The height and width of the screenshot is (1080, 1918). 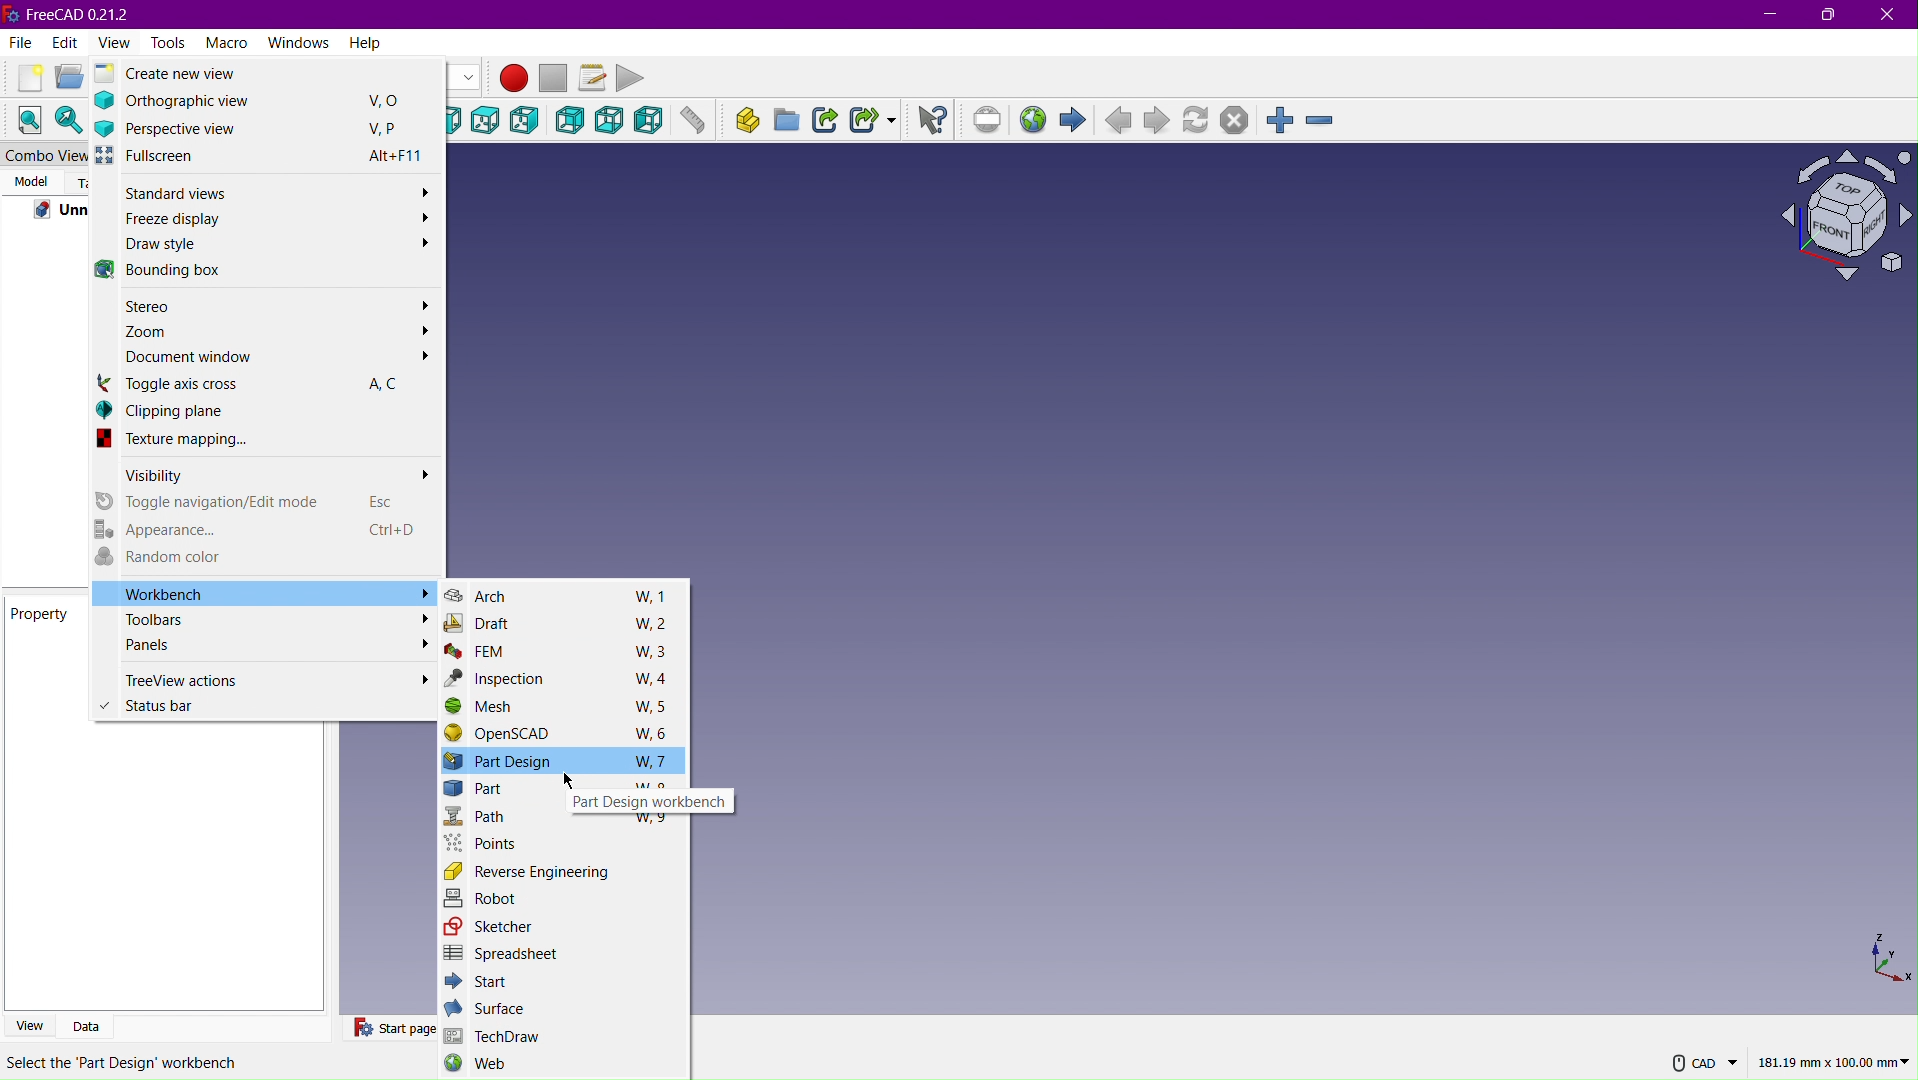 What do you see at coordinates (174, 42) in the screenshot?
I see `Tools` at bounding box center [174, 42].